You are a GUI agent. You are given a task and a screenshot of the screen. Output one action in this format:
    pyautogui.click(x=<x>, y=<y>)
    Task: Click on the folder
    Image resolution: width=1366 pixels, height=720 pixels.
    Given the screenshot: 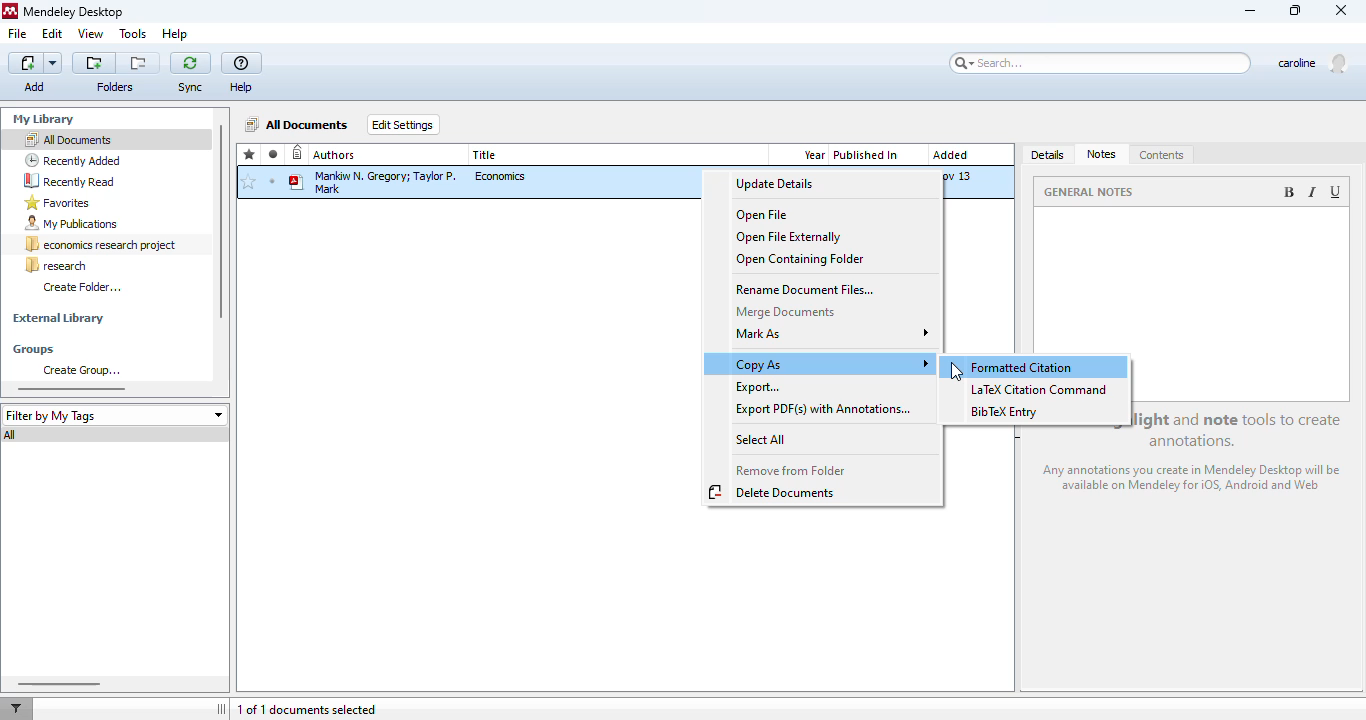 What is the action you would take?
    pyautogui.click(x=114, y=87)
    